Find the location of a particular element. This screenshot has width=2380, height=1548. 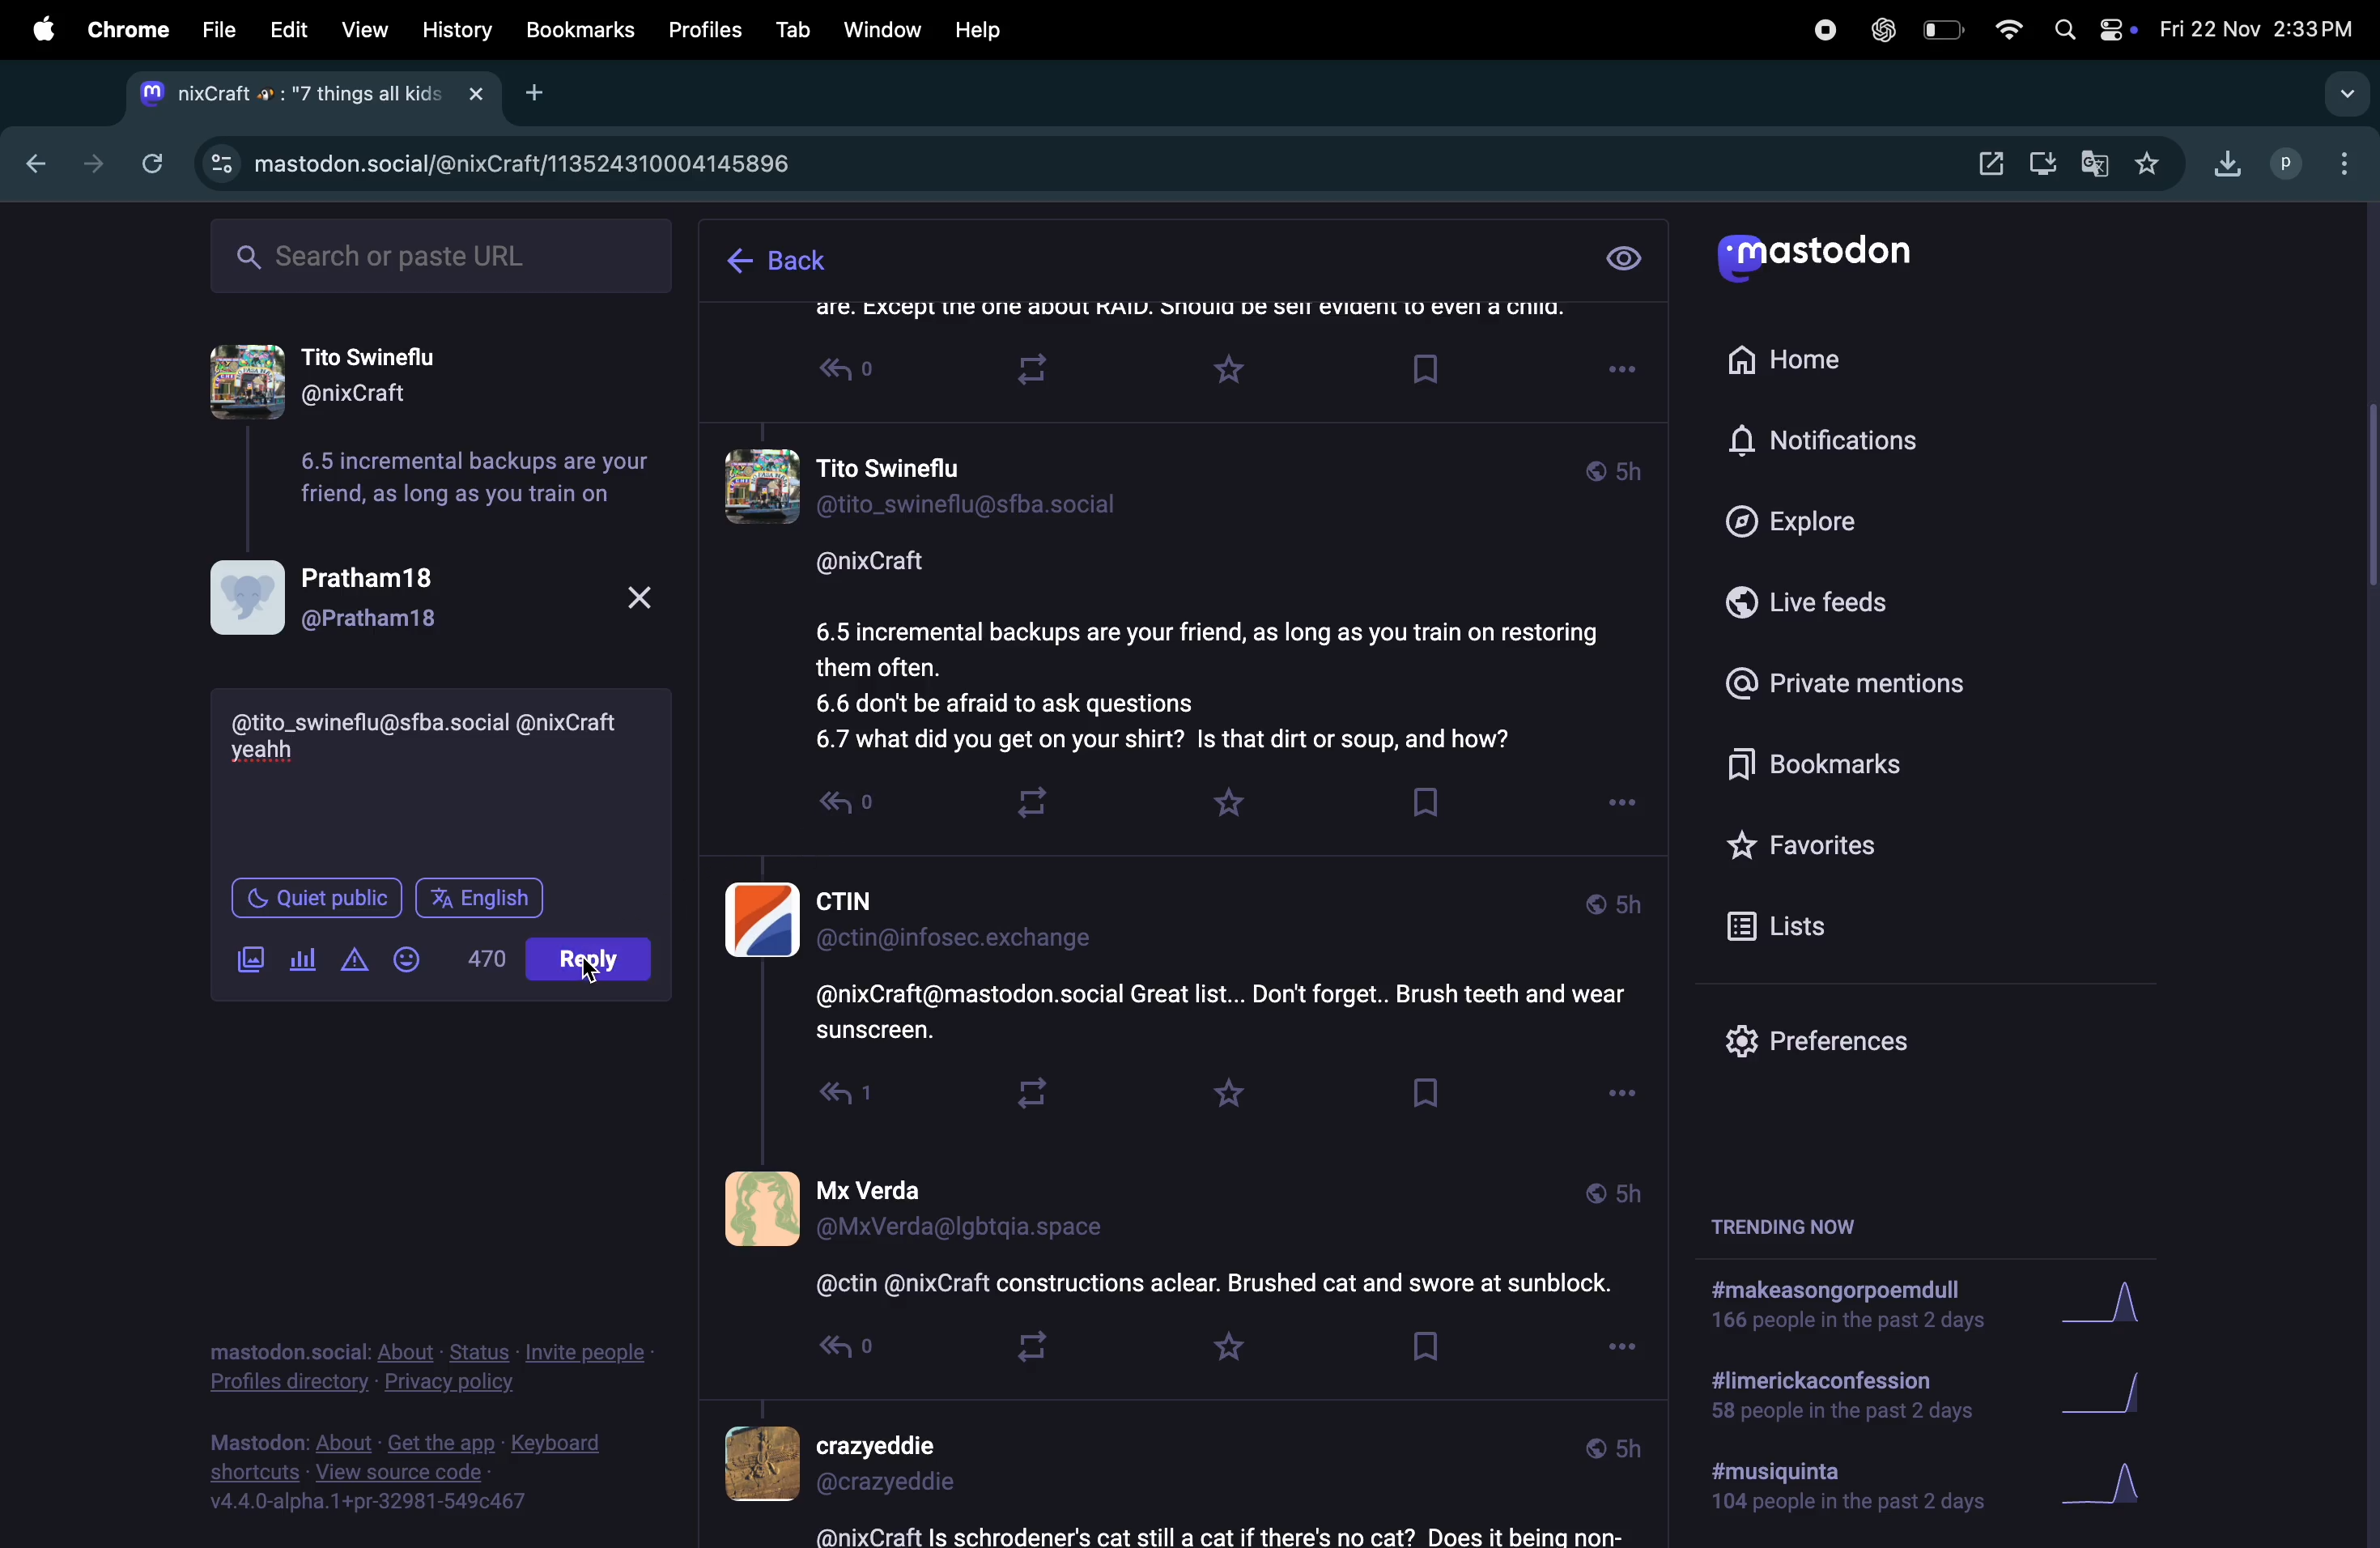

files is located at coordinates (216, 25).